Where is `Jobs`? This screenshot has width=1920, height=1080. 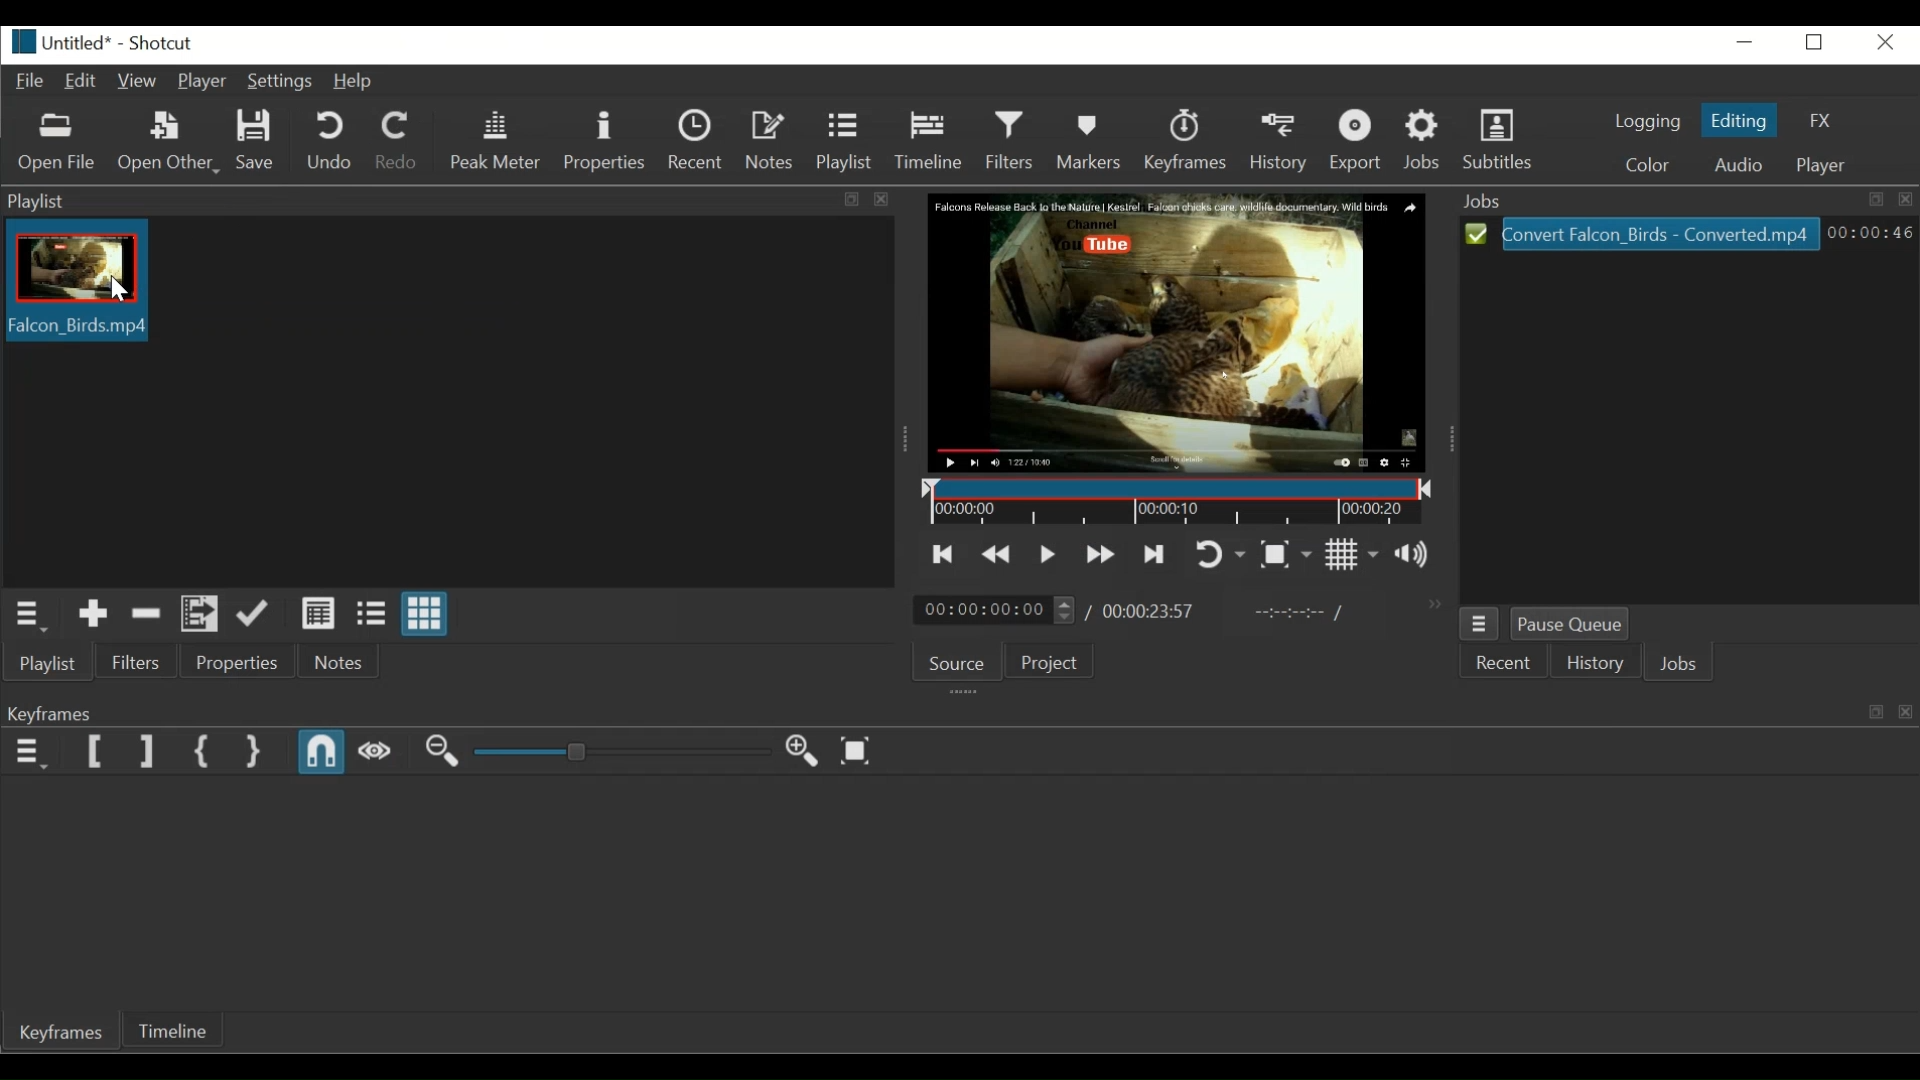
Jobs is located at coordinates (1682, 200).